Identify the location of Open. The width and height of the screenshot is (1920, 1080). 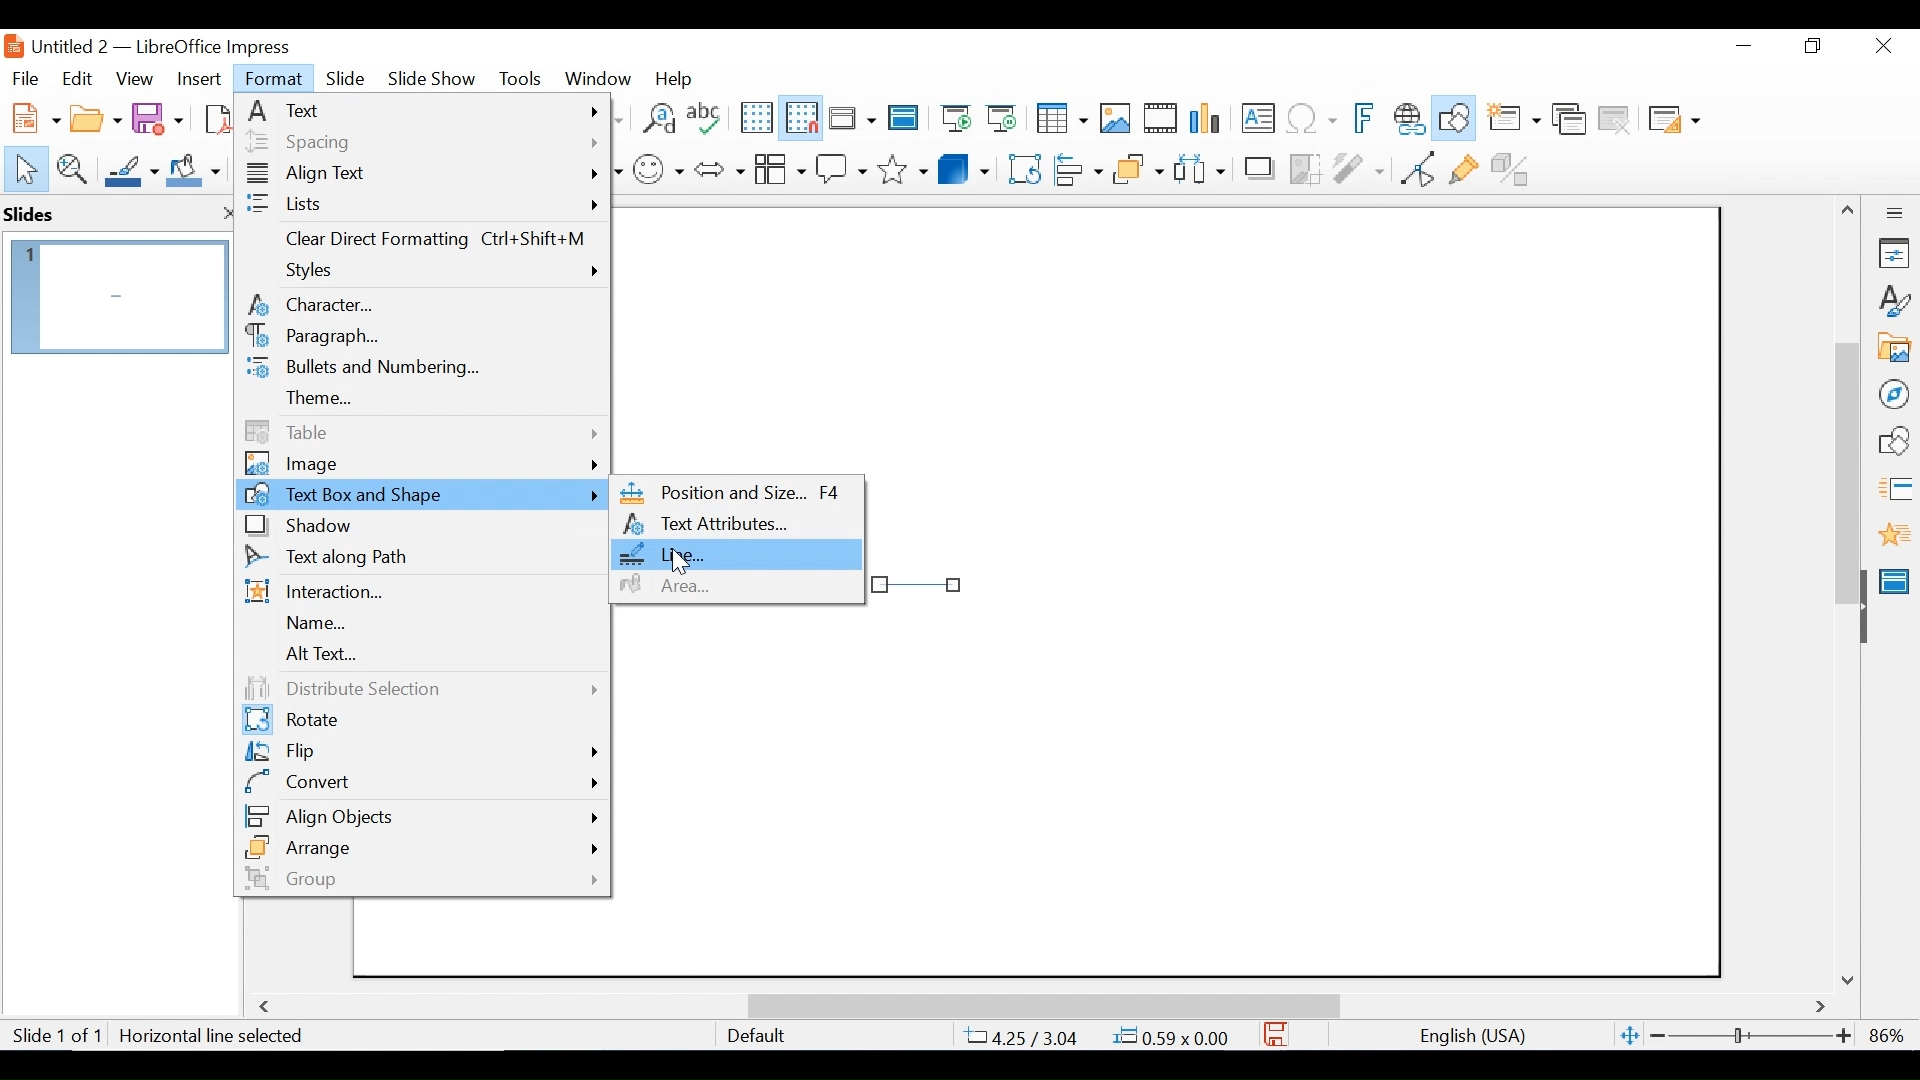
(95, 116).